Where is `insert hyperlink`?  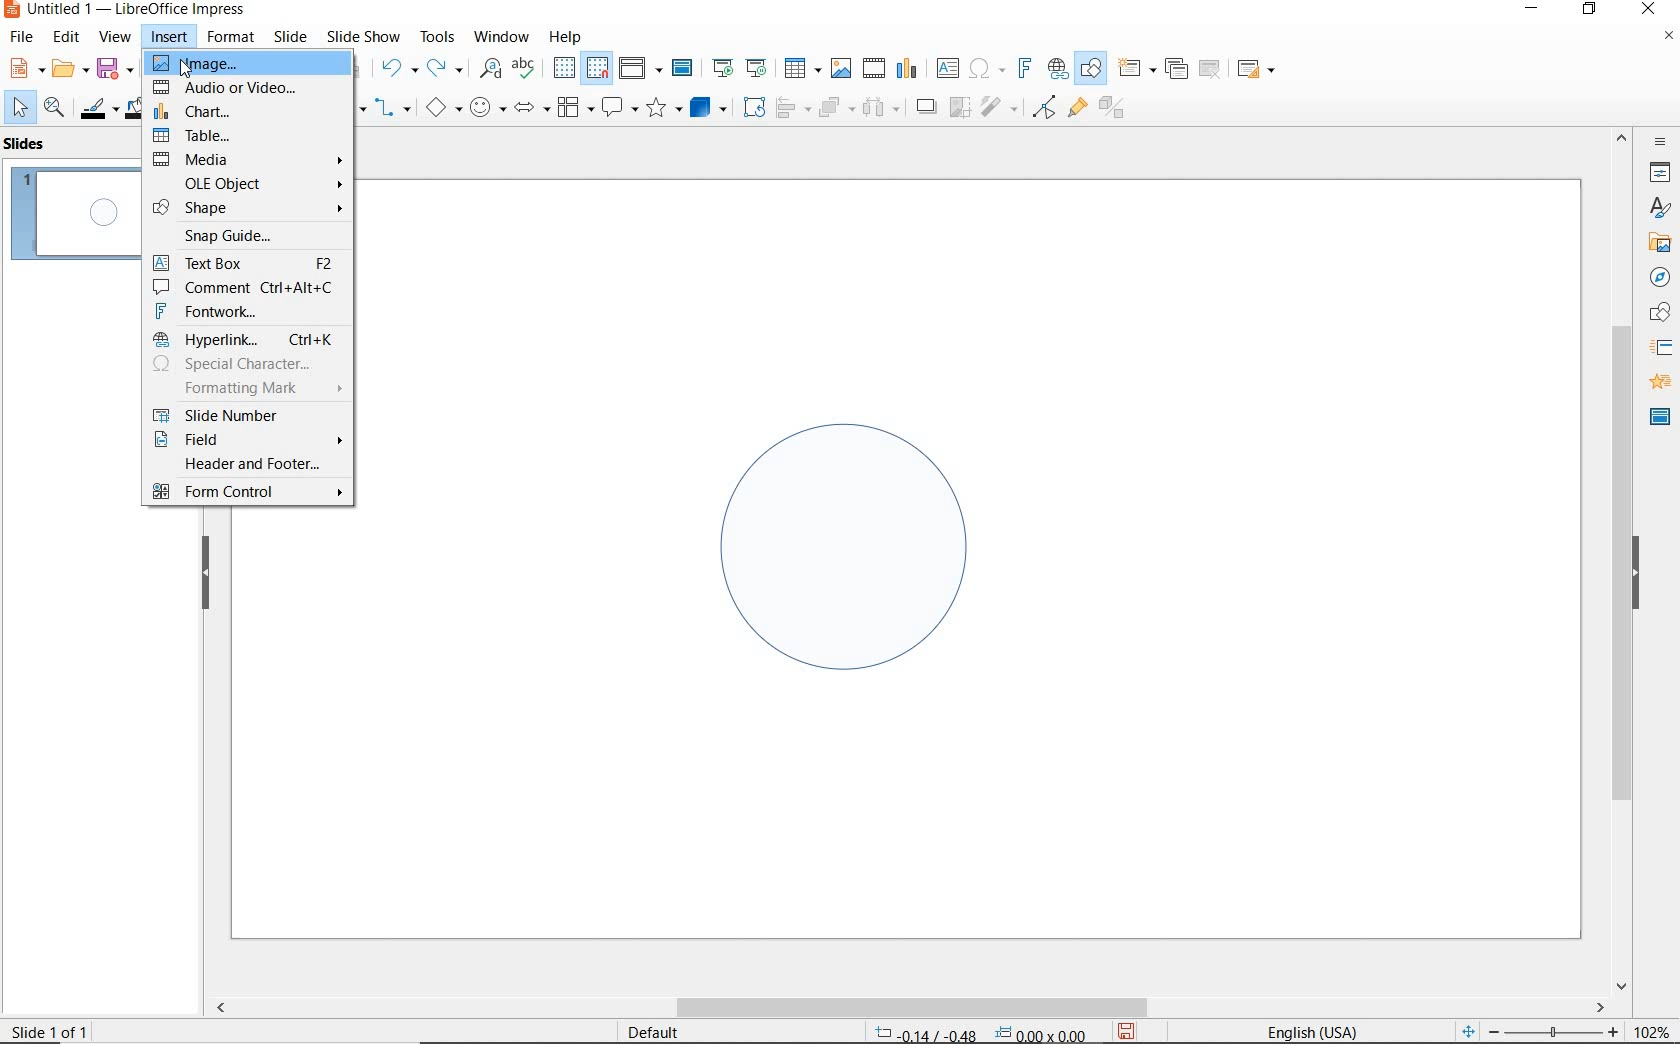 insert hyperlink is located at coordinates (1058, 69).